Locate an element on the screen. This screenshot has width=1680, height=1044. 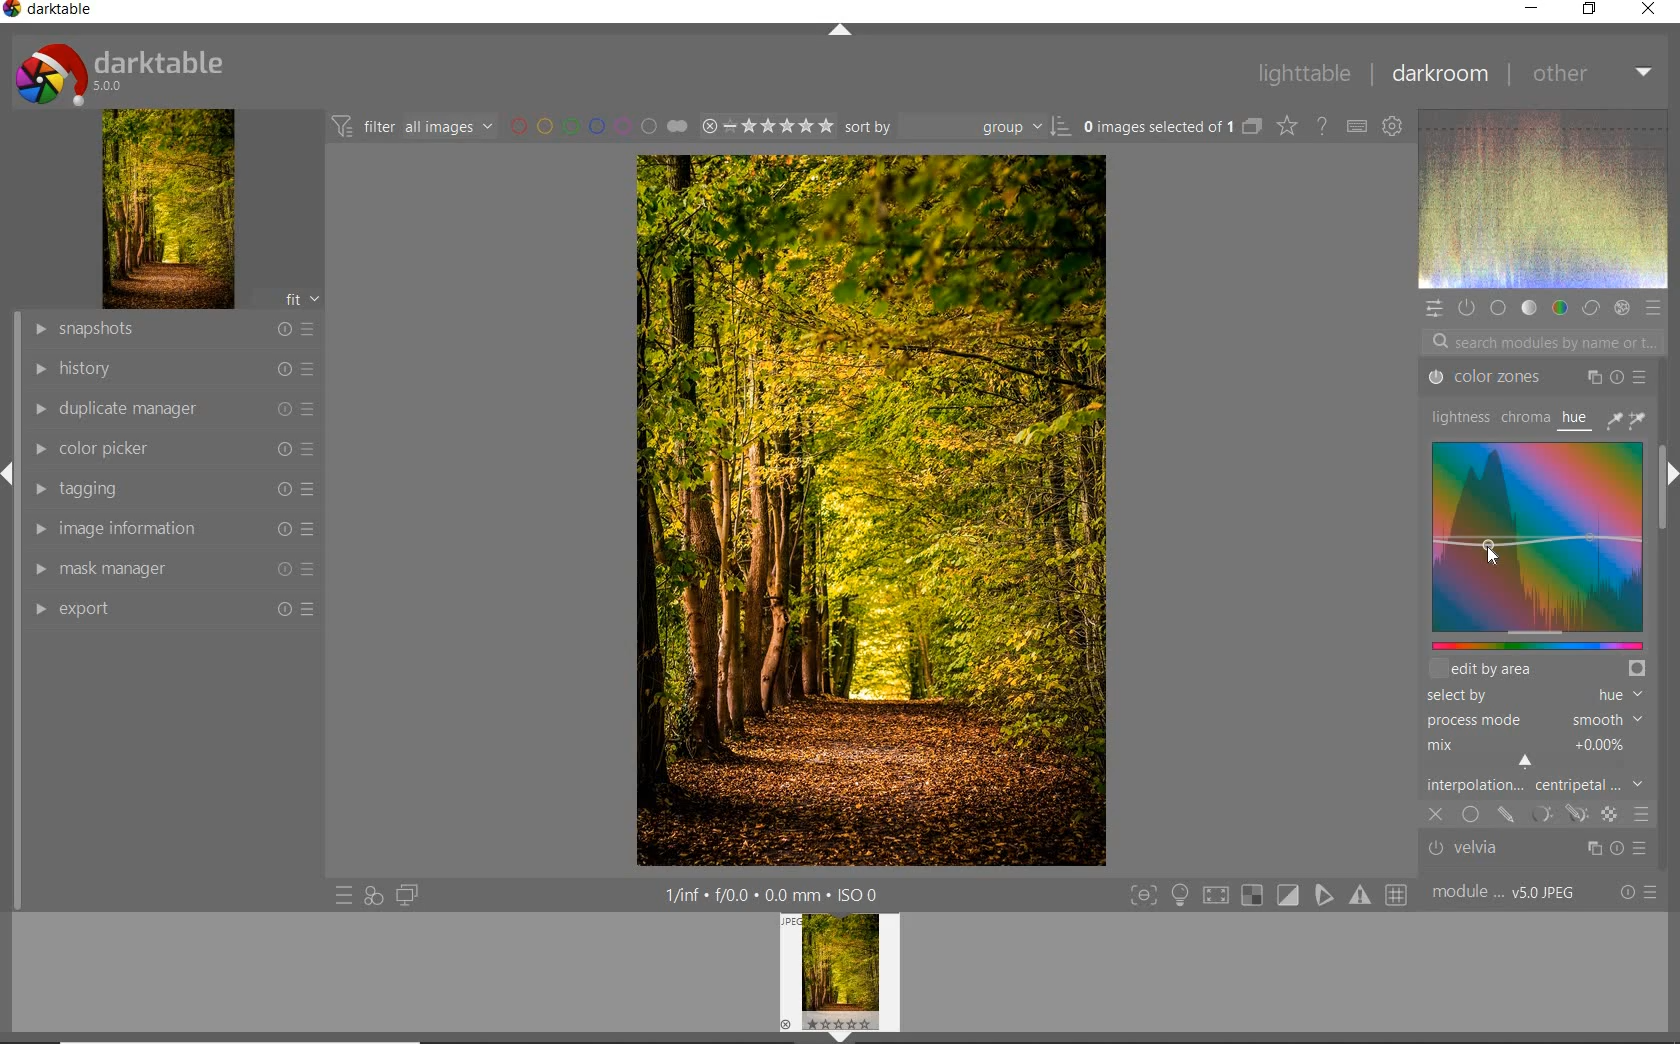
select by hue is located at coordinates (1532, 694).